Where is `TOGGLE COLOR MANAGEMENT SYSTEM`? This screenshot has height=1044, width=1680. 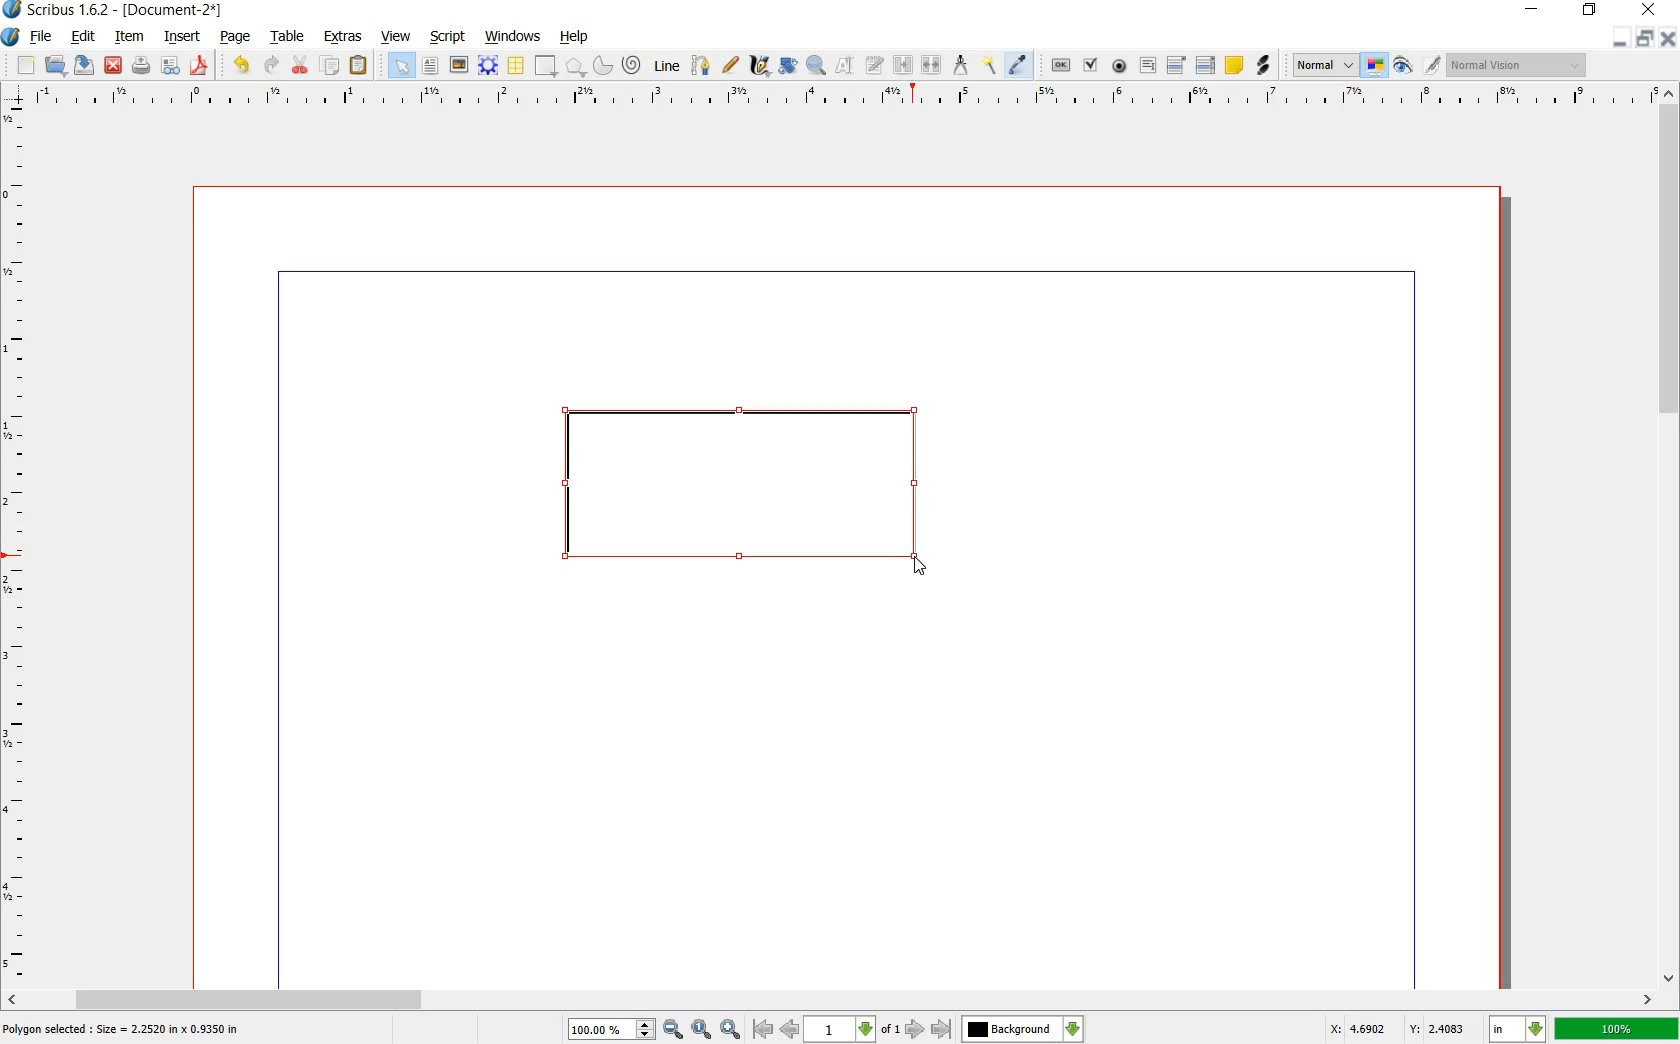
TOGGLE COLOR MANAGEMENT SYSTEM is located at coordinates (1377, 67).